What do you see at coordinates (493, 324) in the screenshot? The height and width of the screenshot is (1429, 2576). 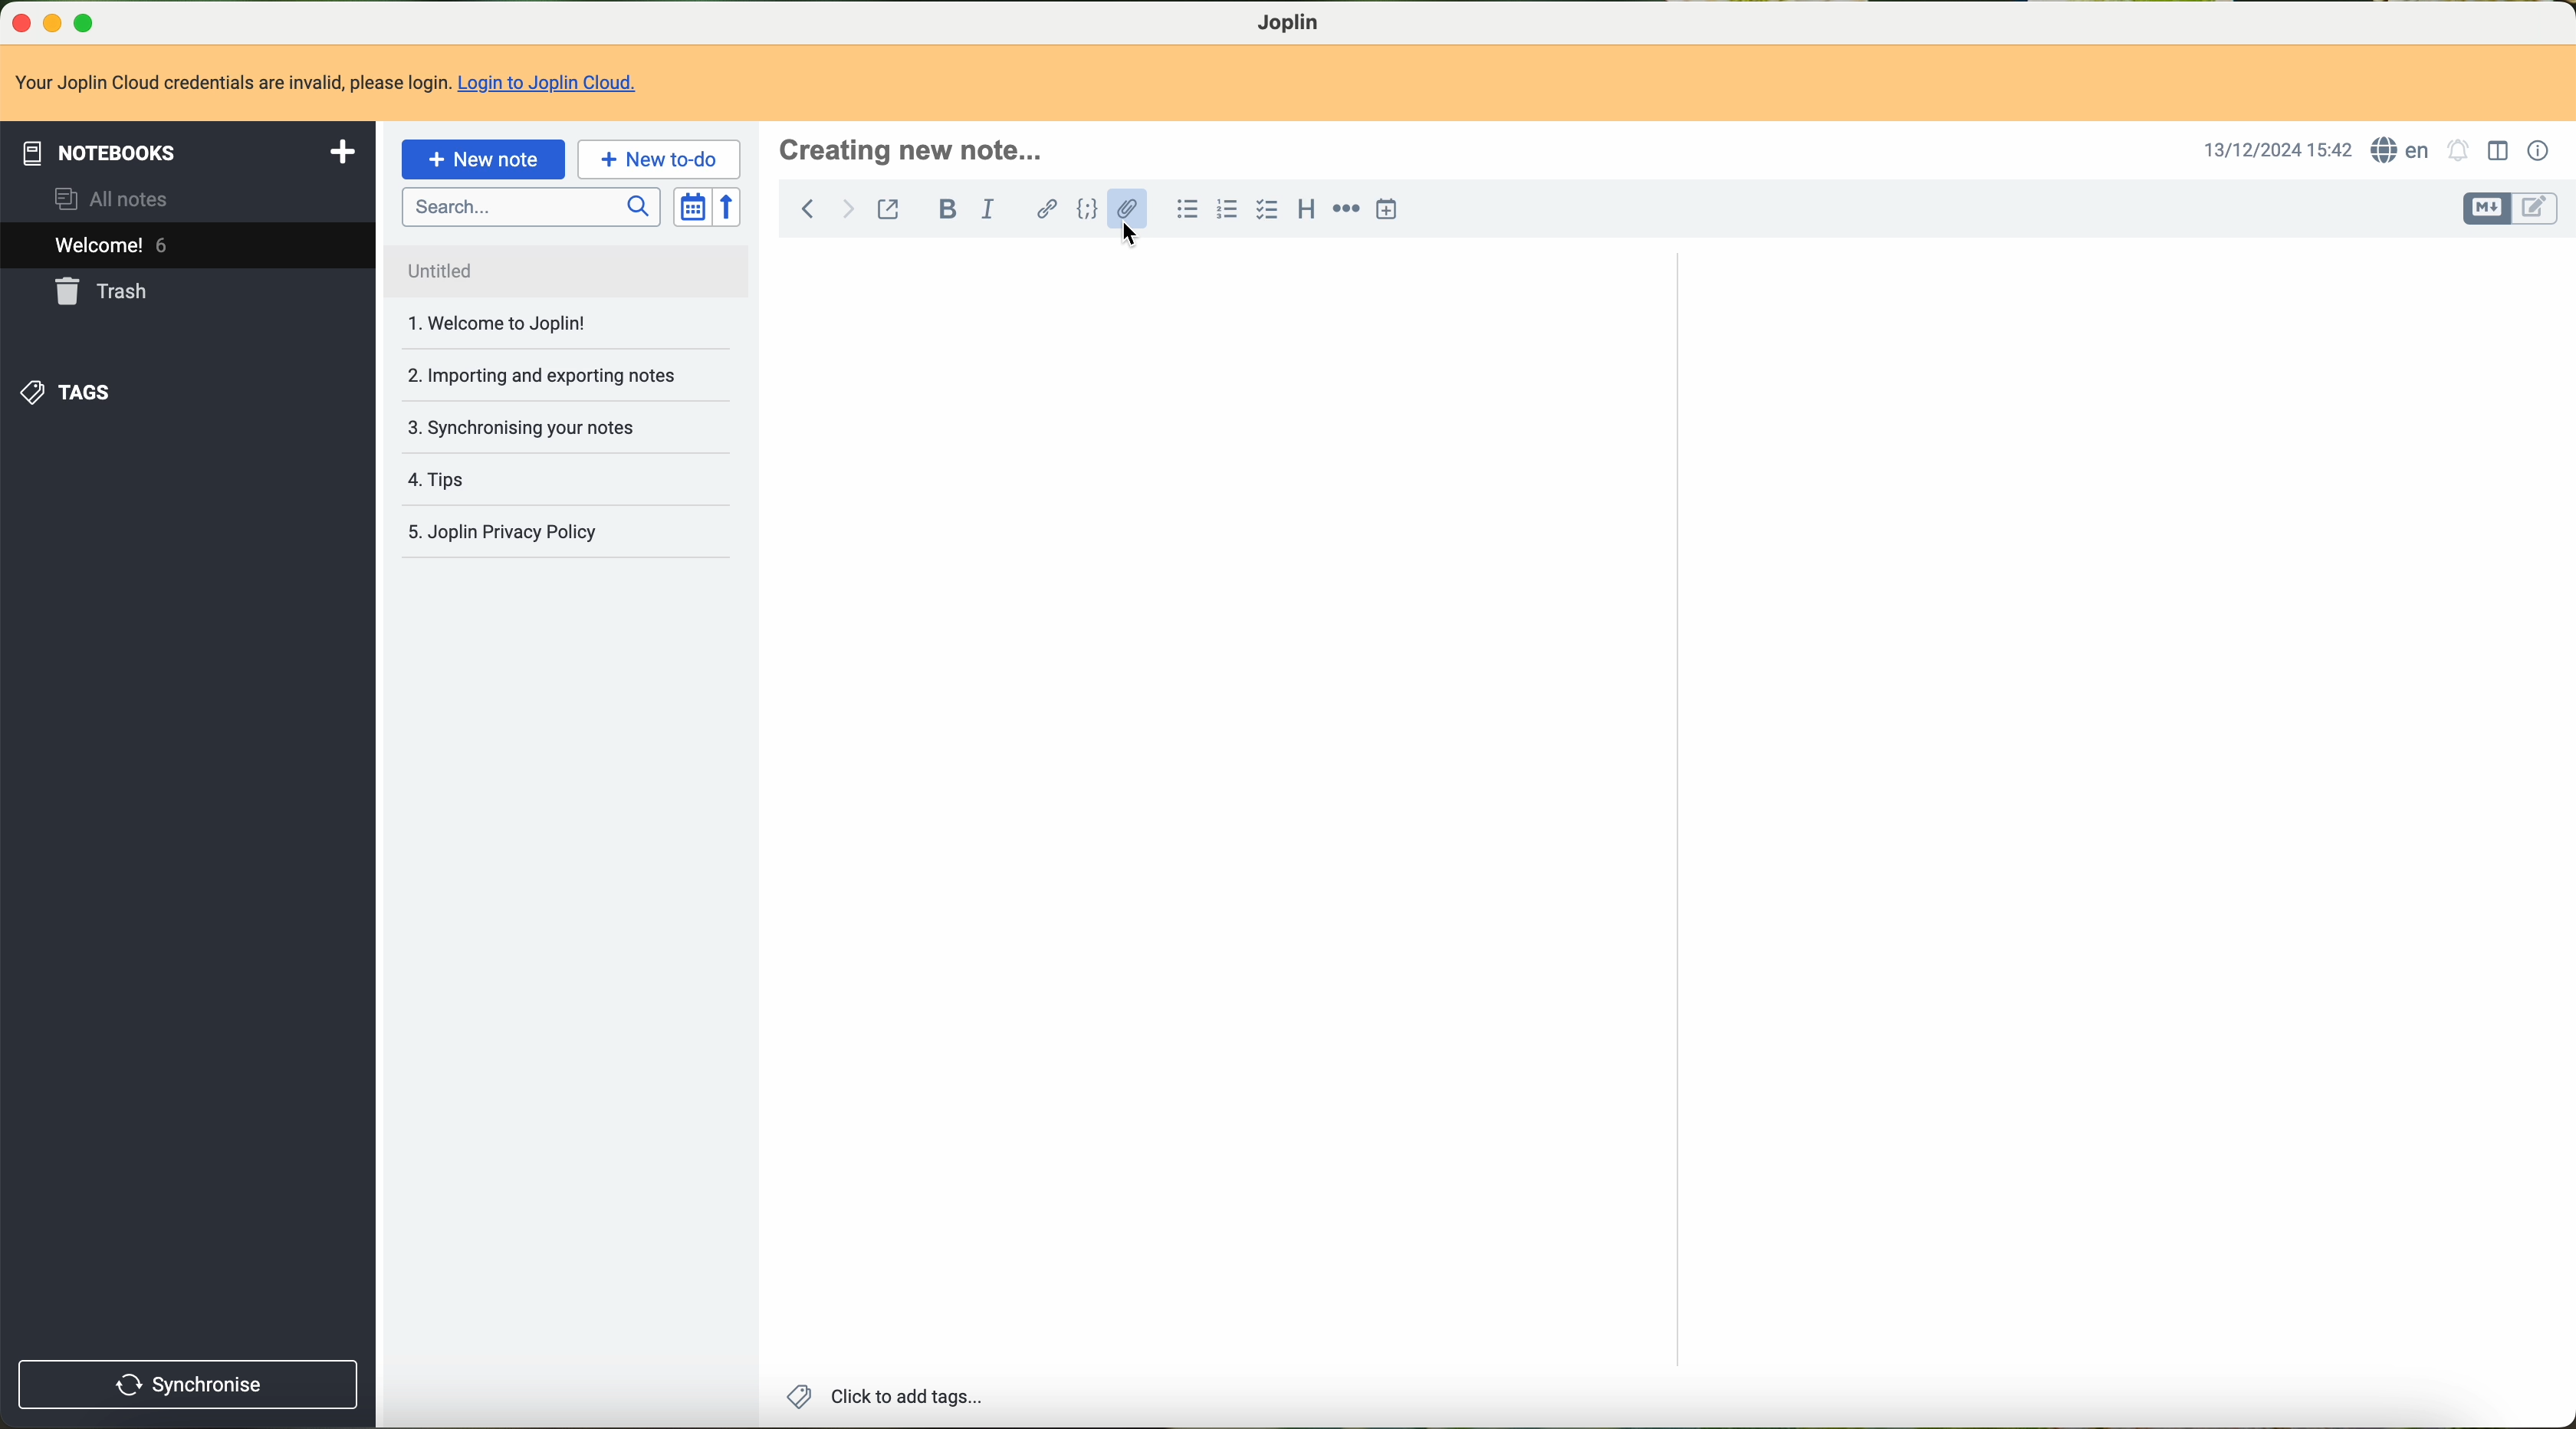 I see `welcome to joplin` at bounding box center [493, 324].